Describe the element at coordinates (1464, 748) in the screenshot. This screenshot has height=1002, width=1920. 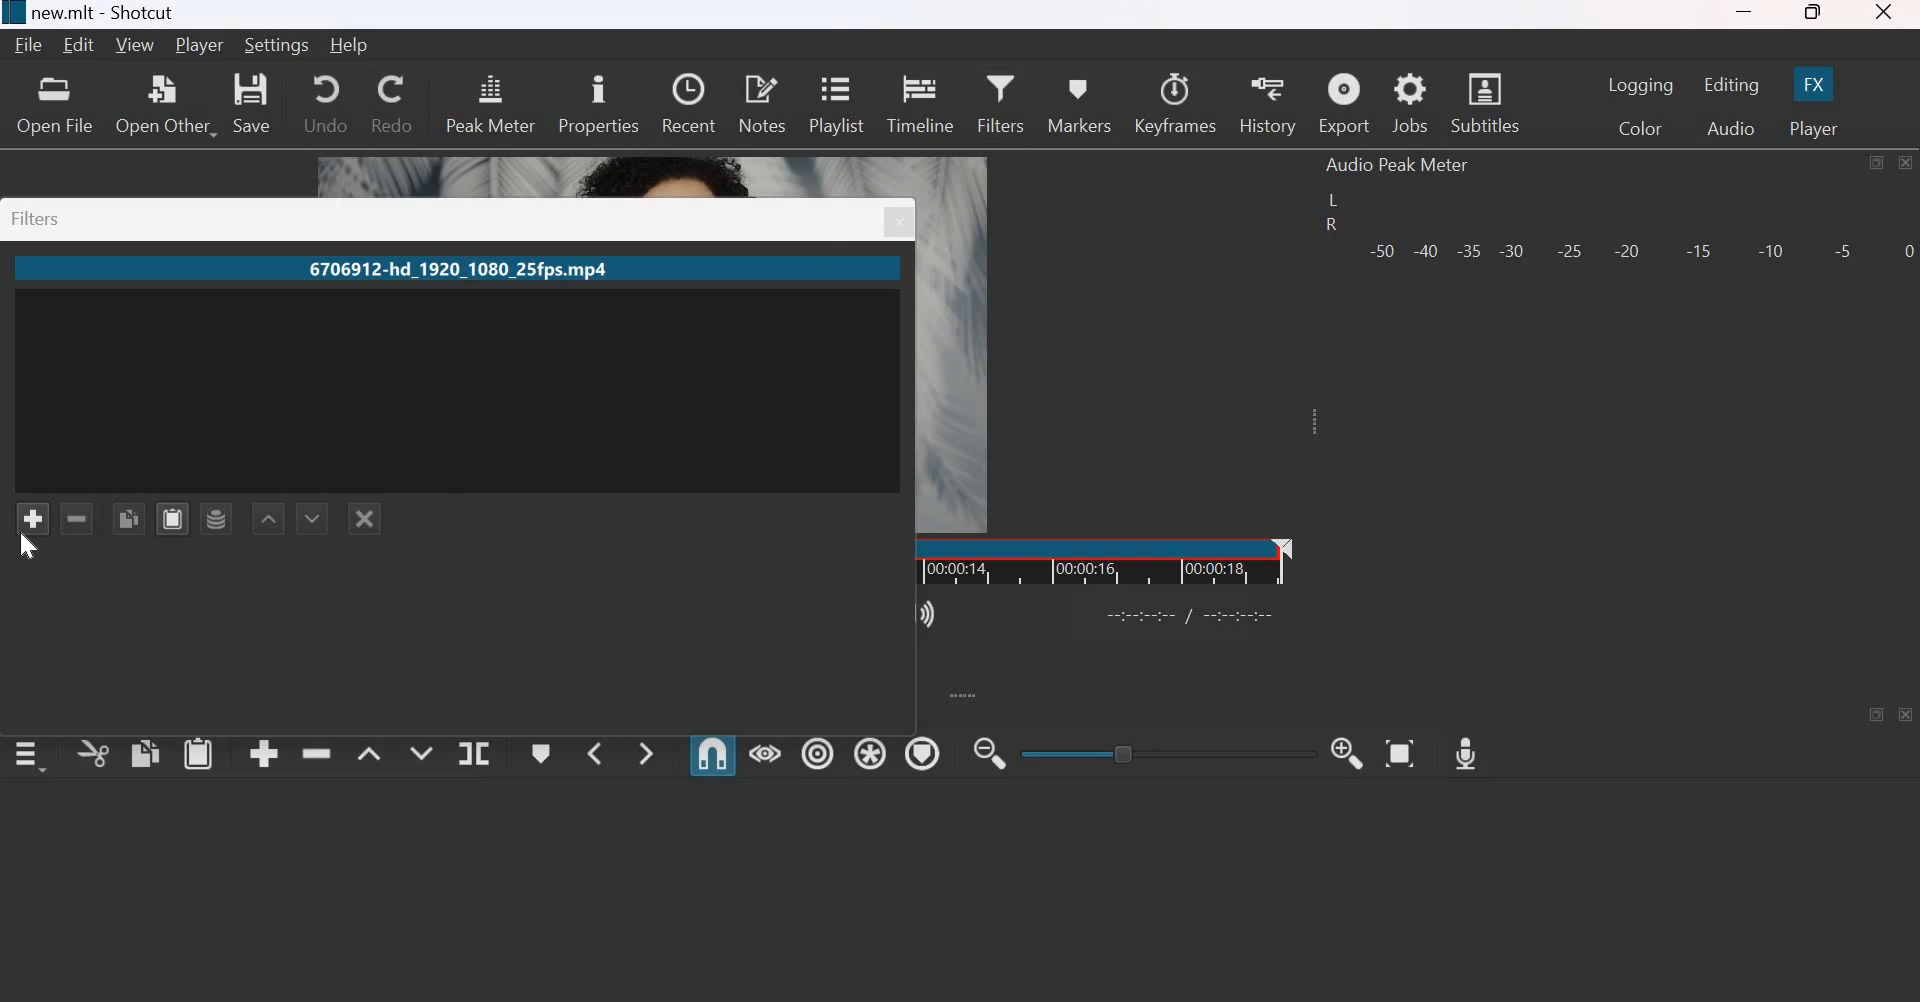
I see `Record Audio` at that location.